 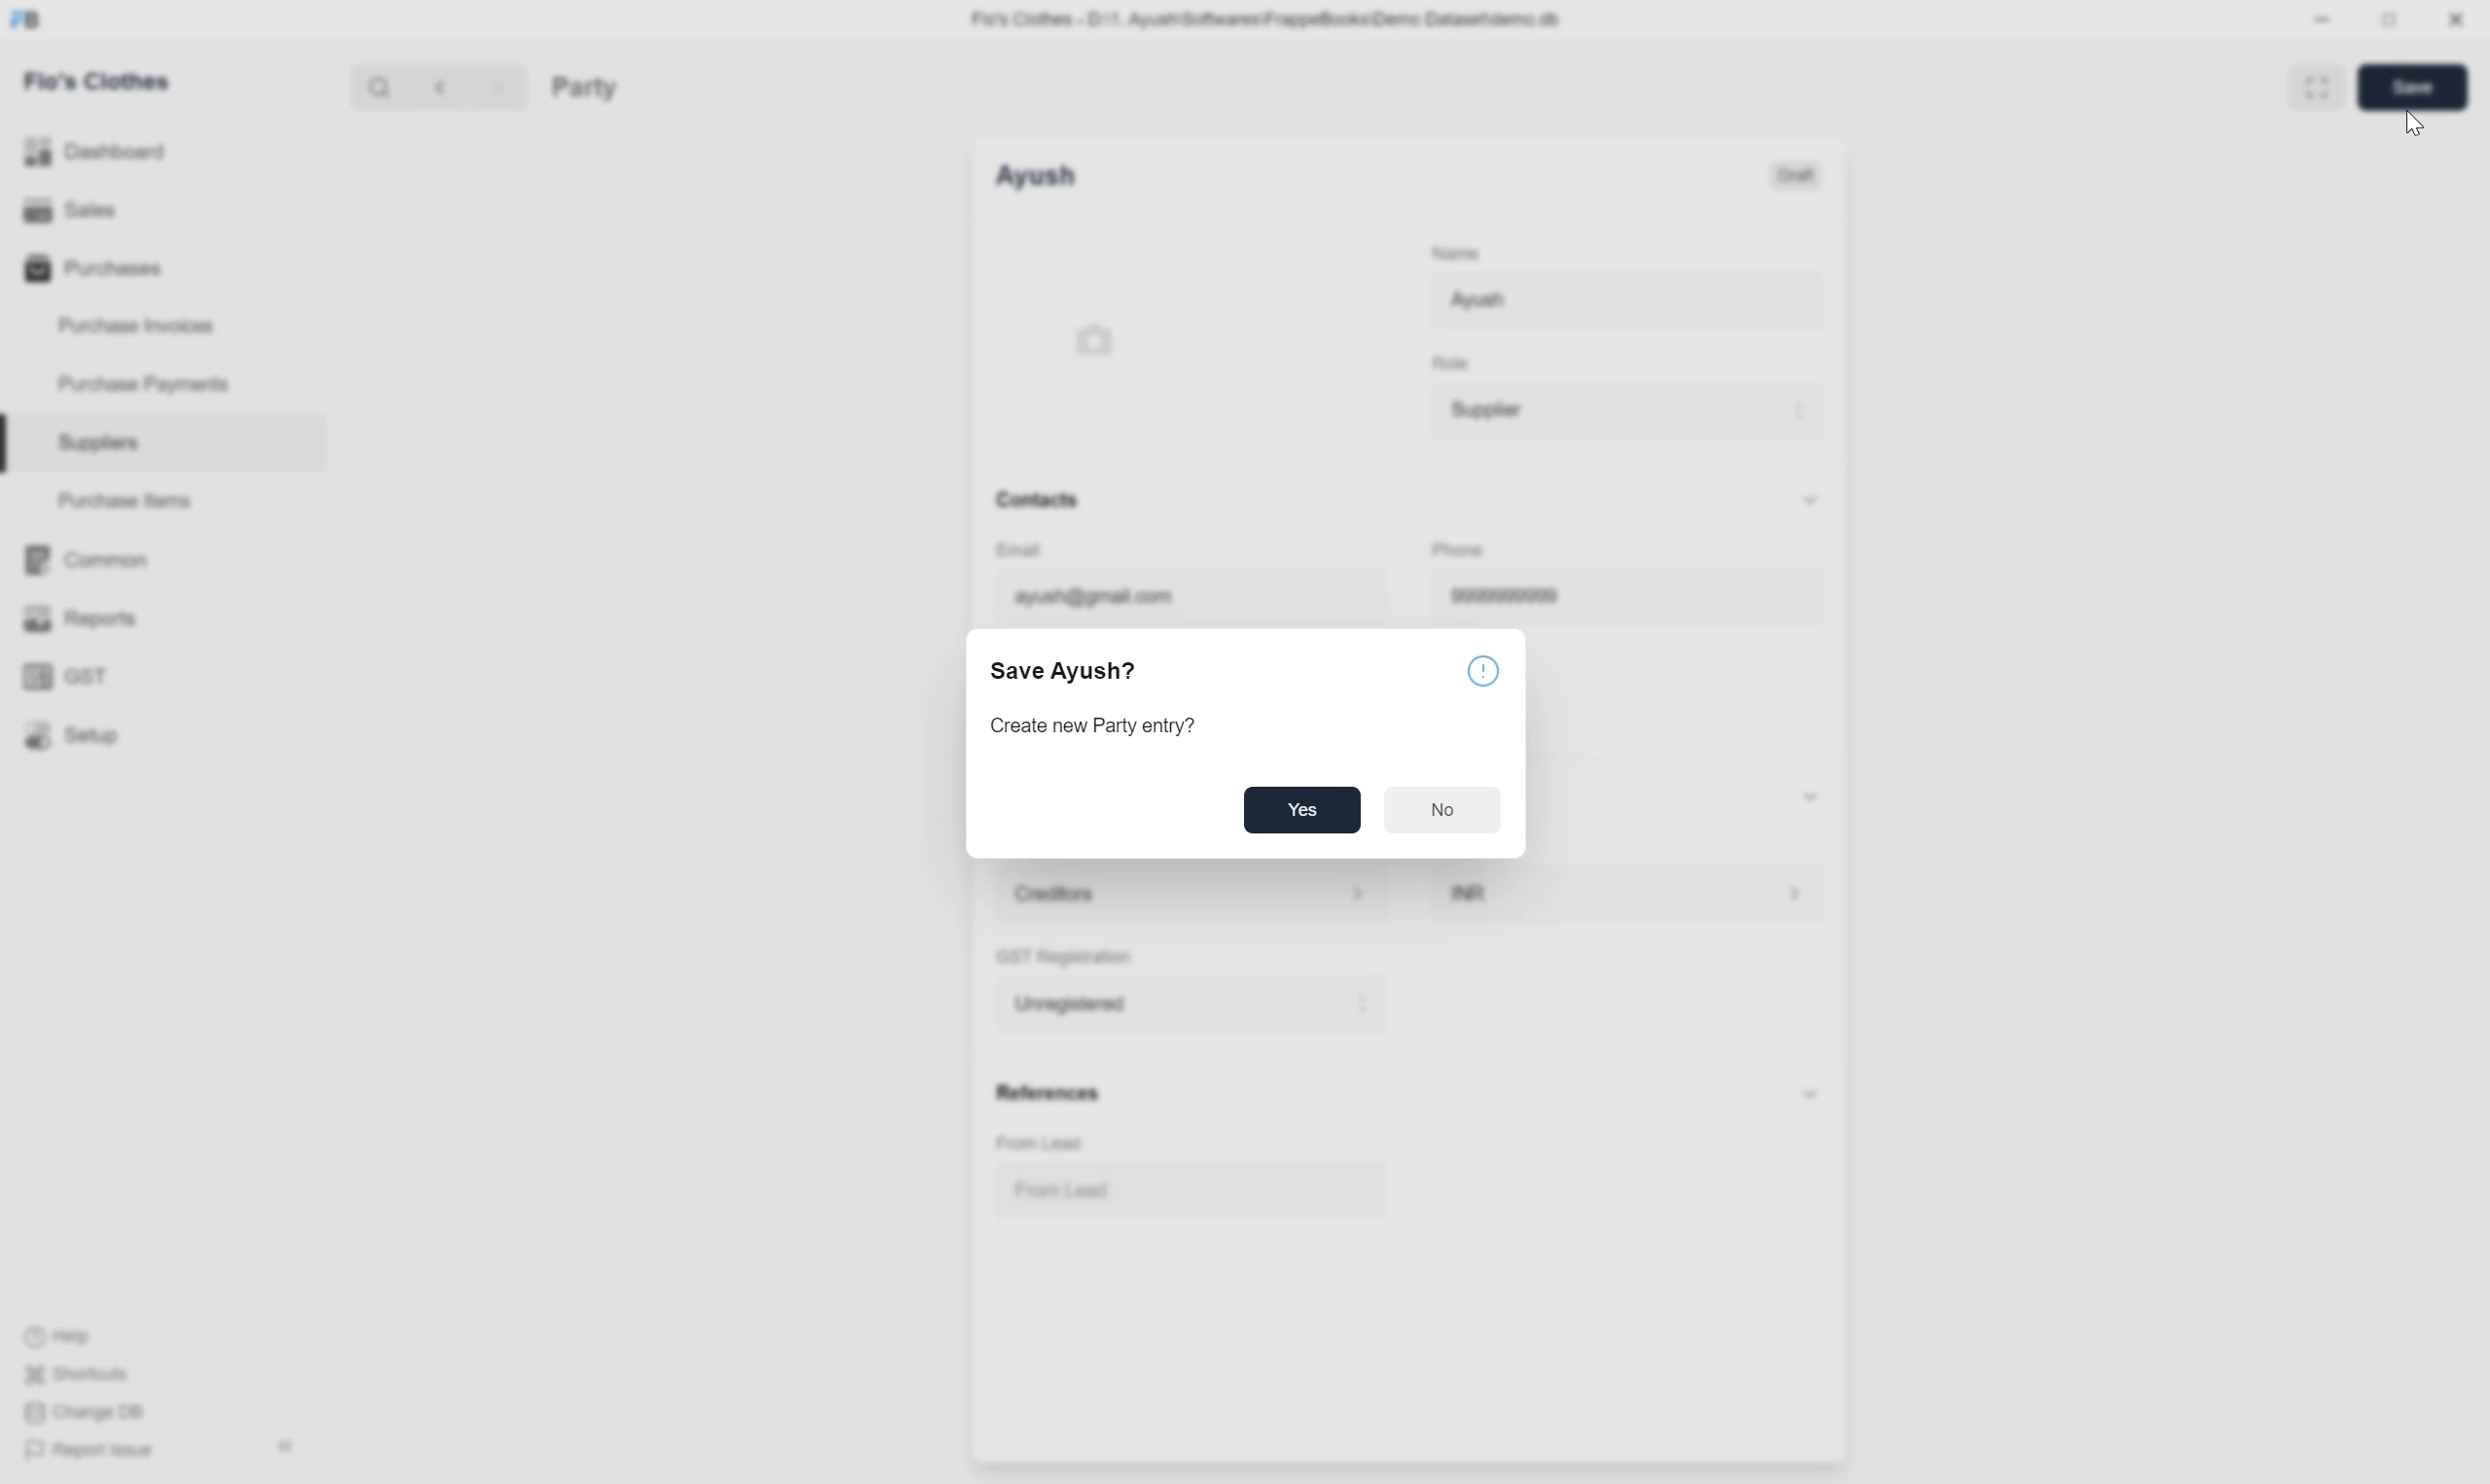 What do you see at coordinates (78, 1337) in the screenshot?
I see `Help` at bounding box center [78, 1337].